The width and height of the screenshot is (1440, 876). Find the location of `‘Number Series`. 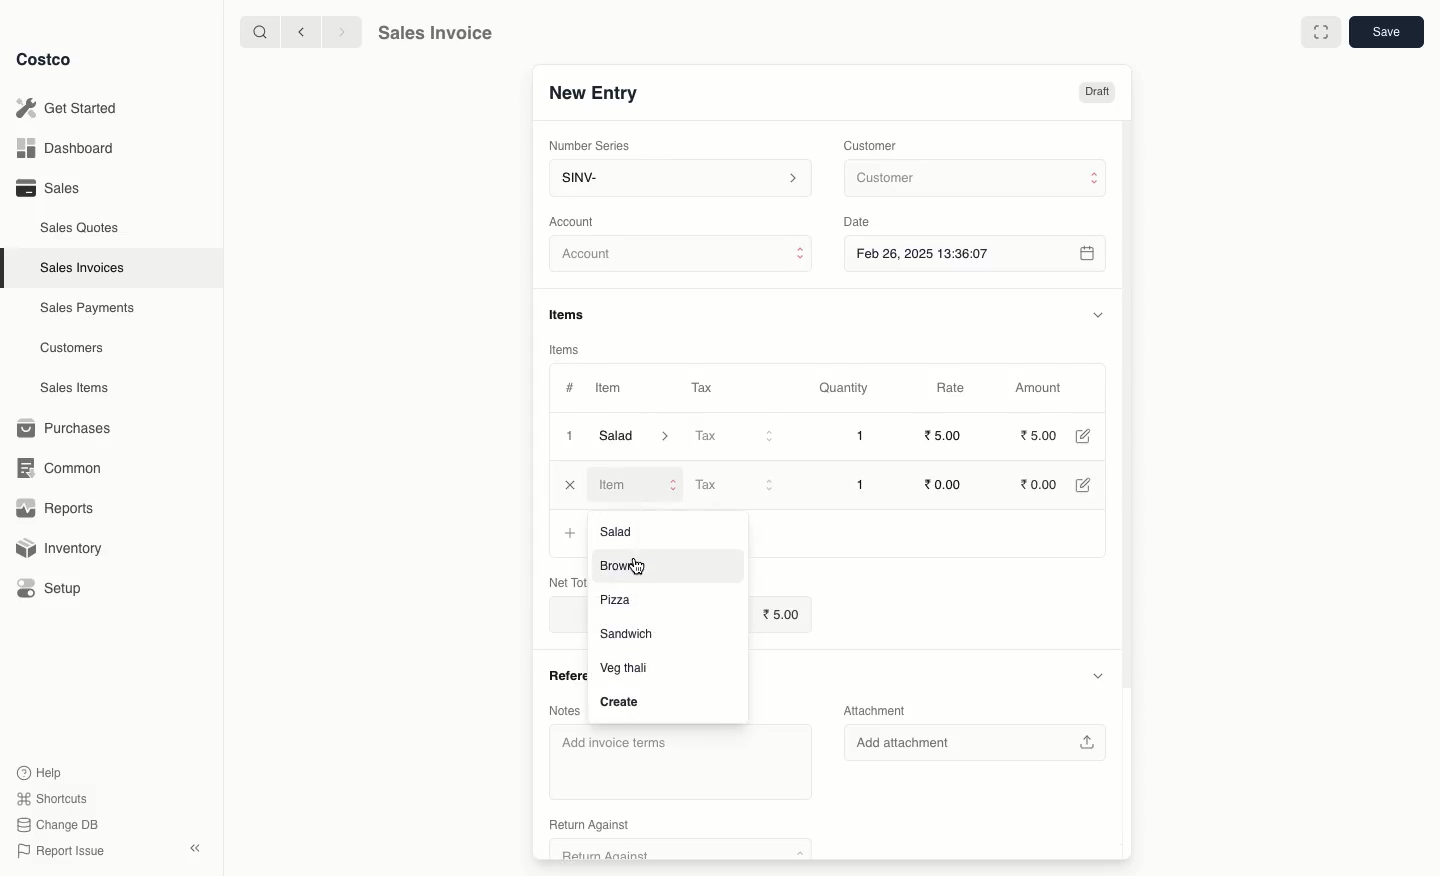

‘Number Series is located at coordinates (586, 146).